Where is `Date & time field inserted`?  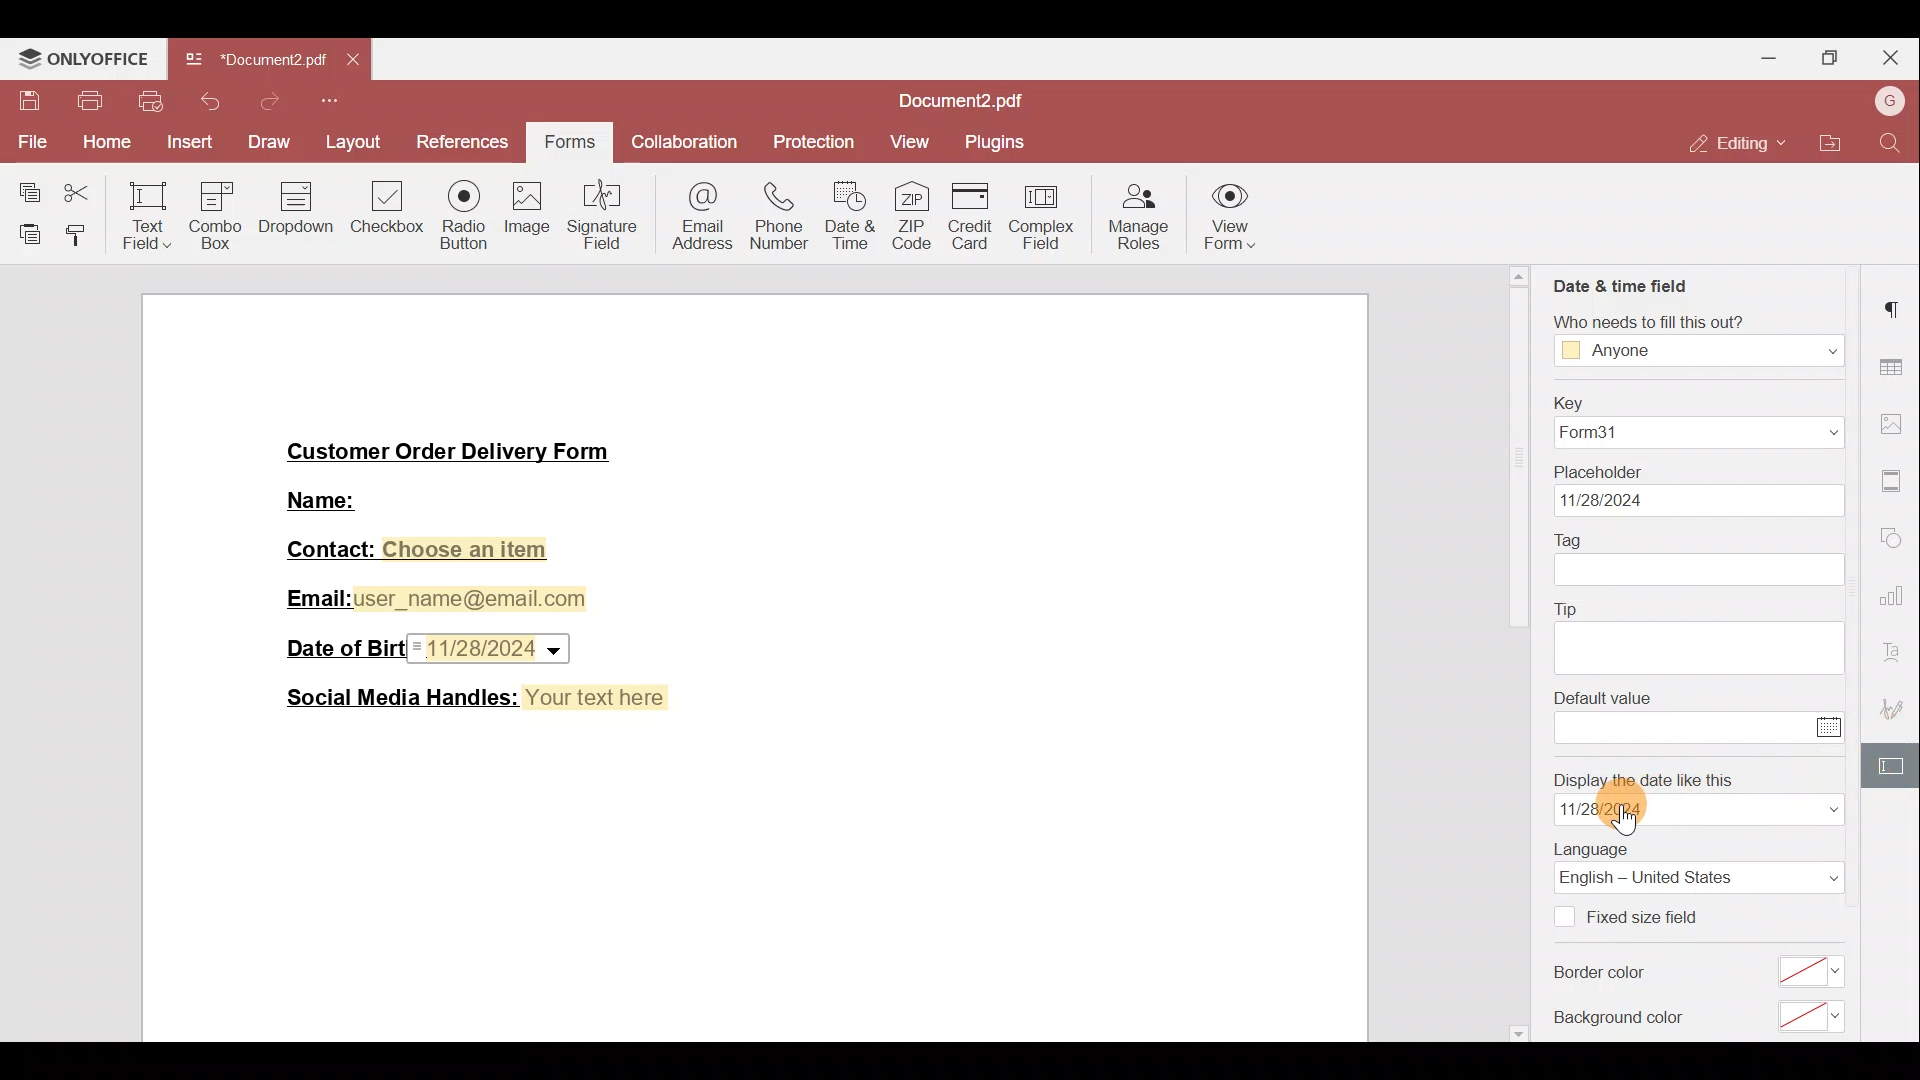
Date & time field inserted is located at coordinates (493, 649).